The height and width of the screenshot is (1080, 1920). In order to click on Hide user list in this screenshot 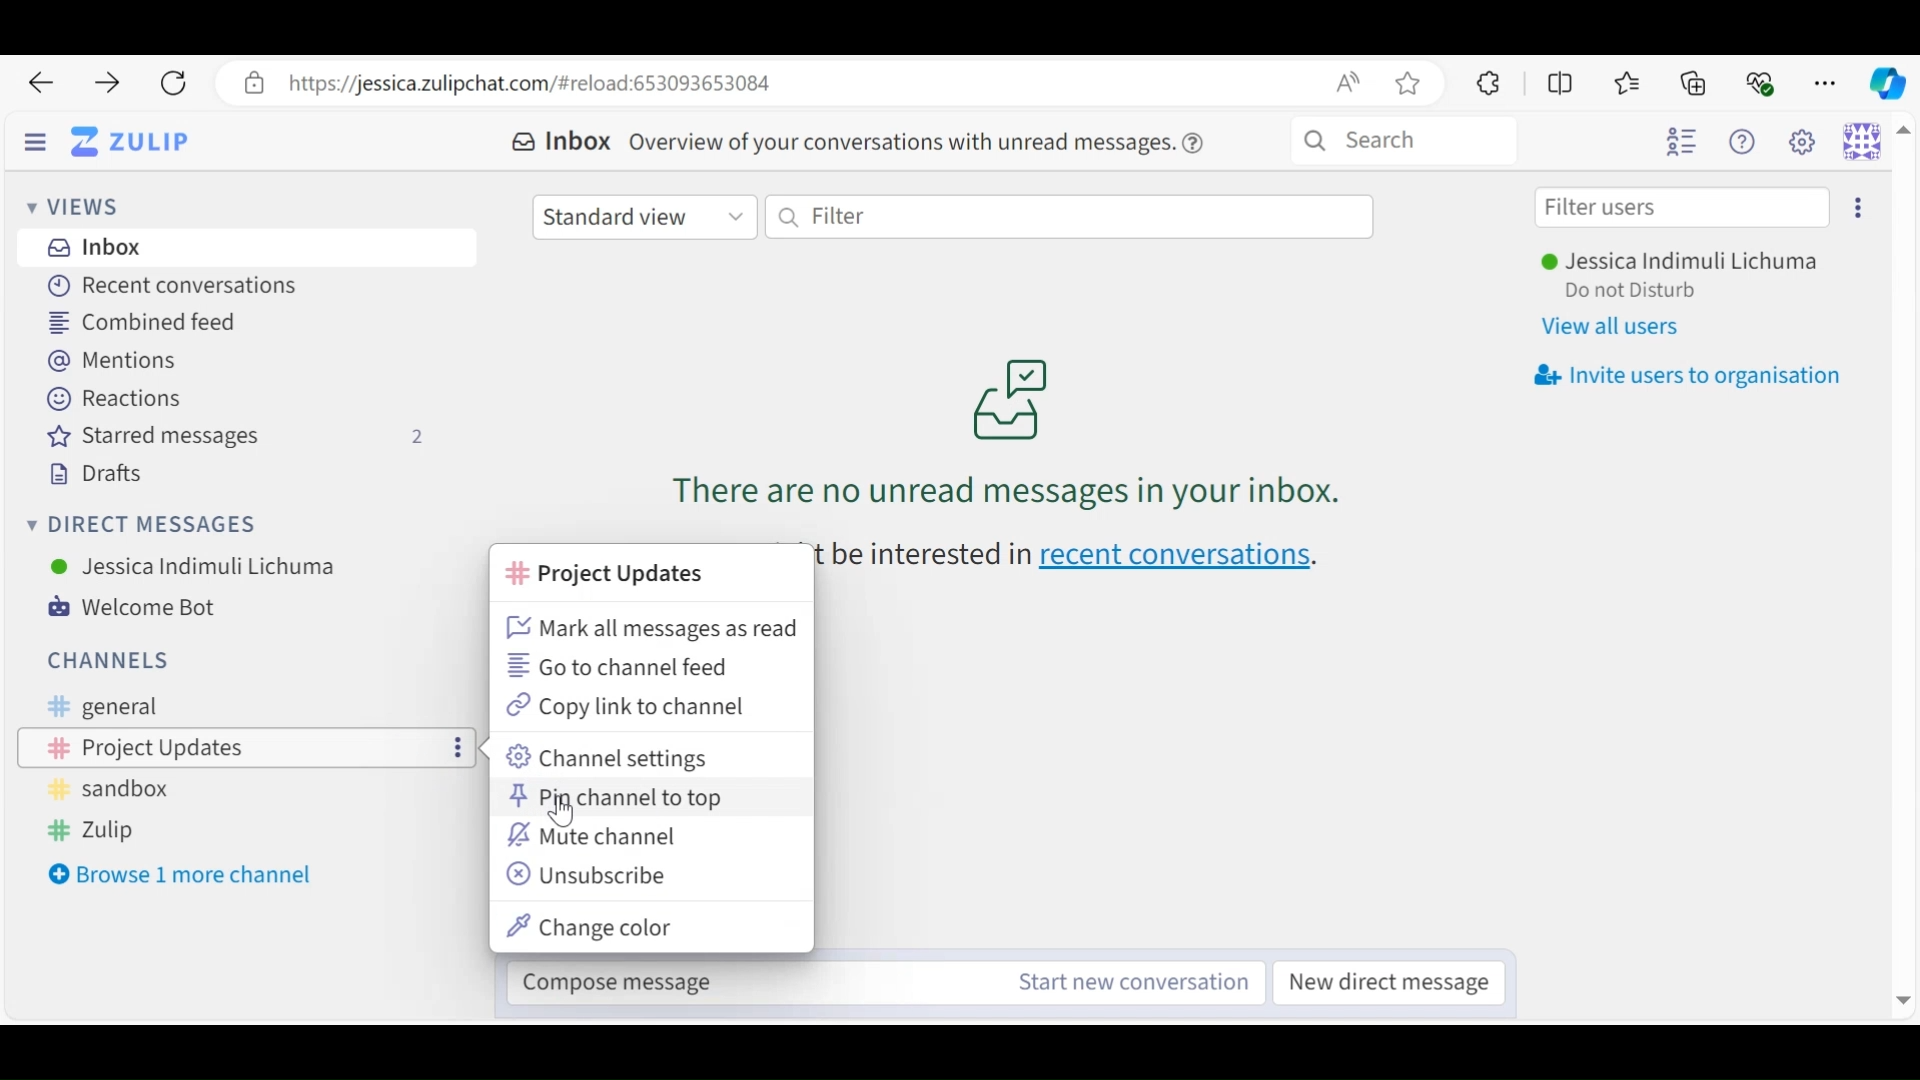, I will do `click(1681, 143)`.